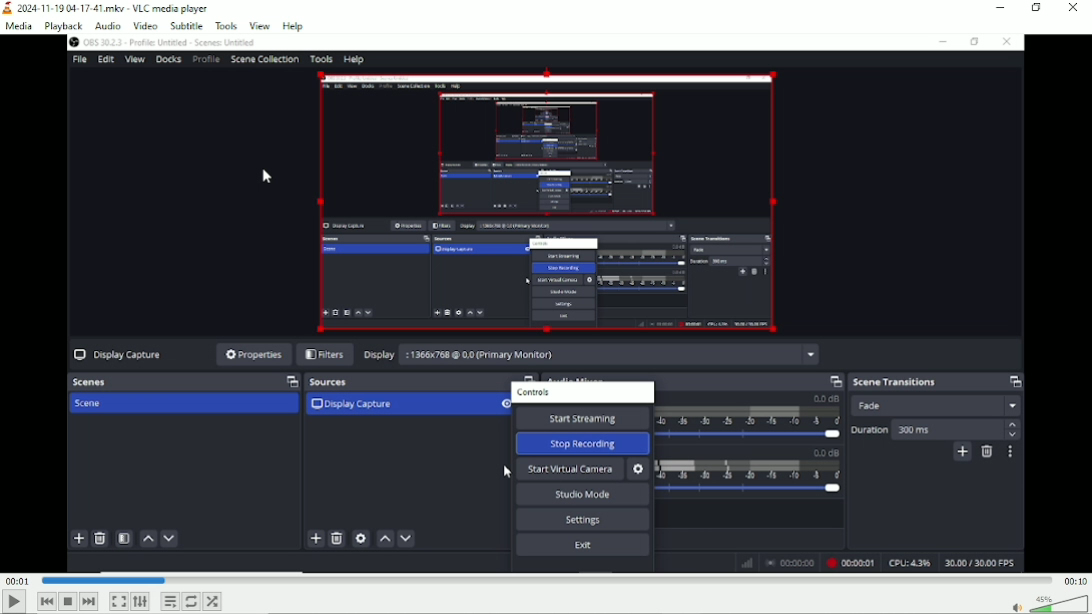 Image resolution: width=1092 pixels, height=614 pixels. I want to click on Minimize, so click(1001, 8).